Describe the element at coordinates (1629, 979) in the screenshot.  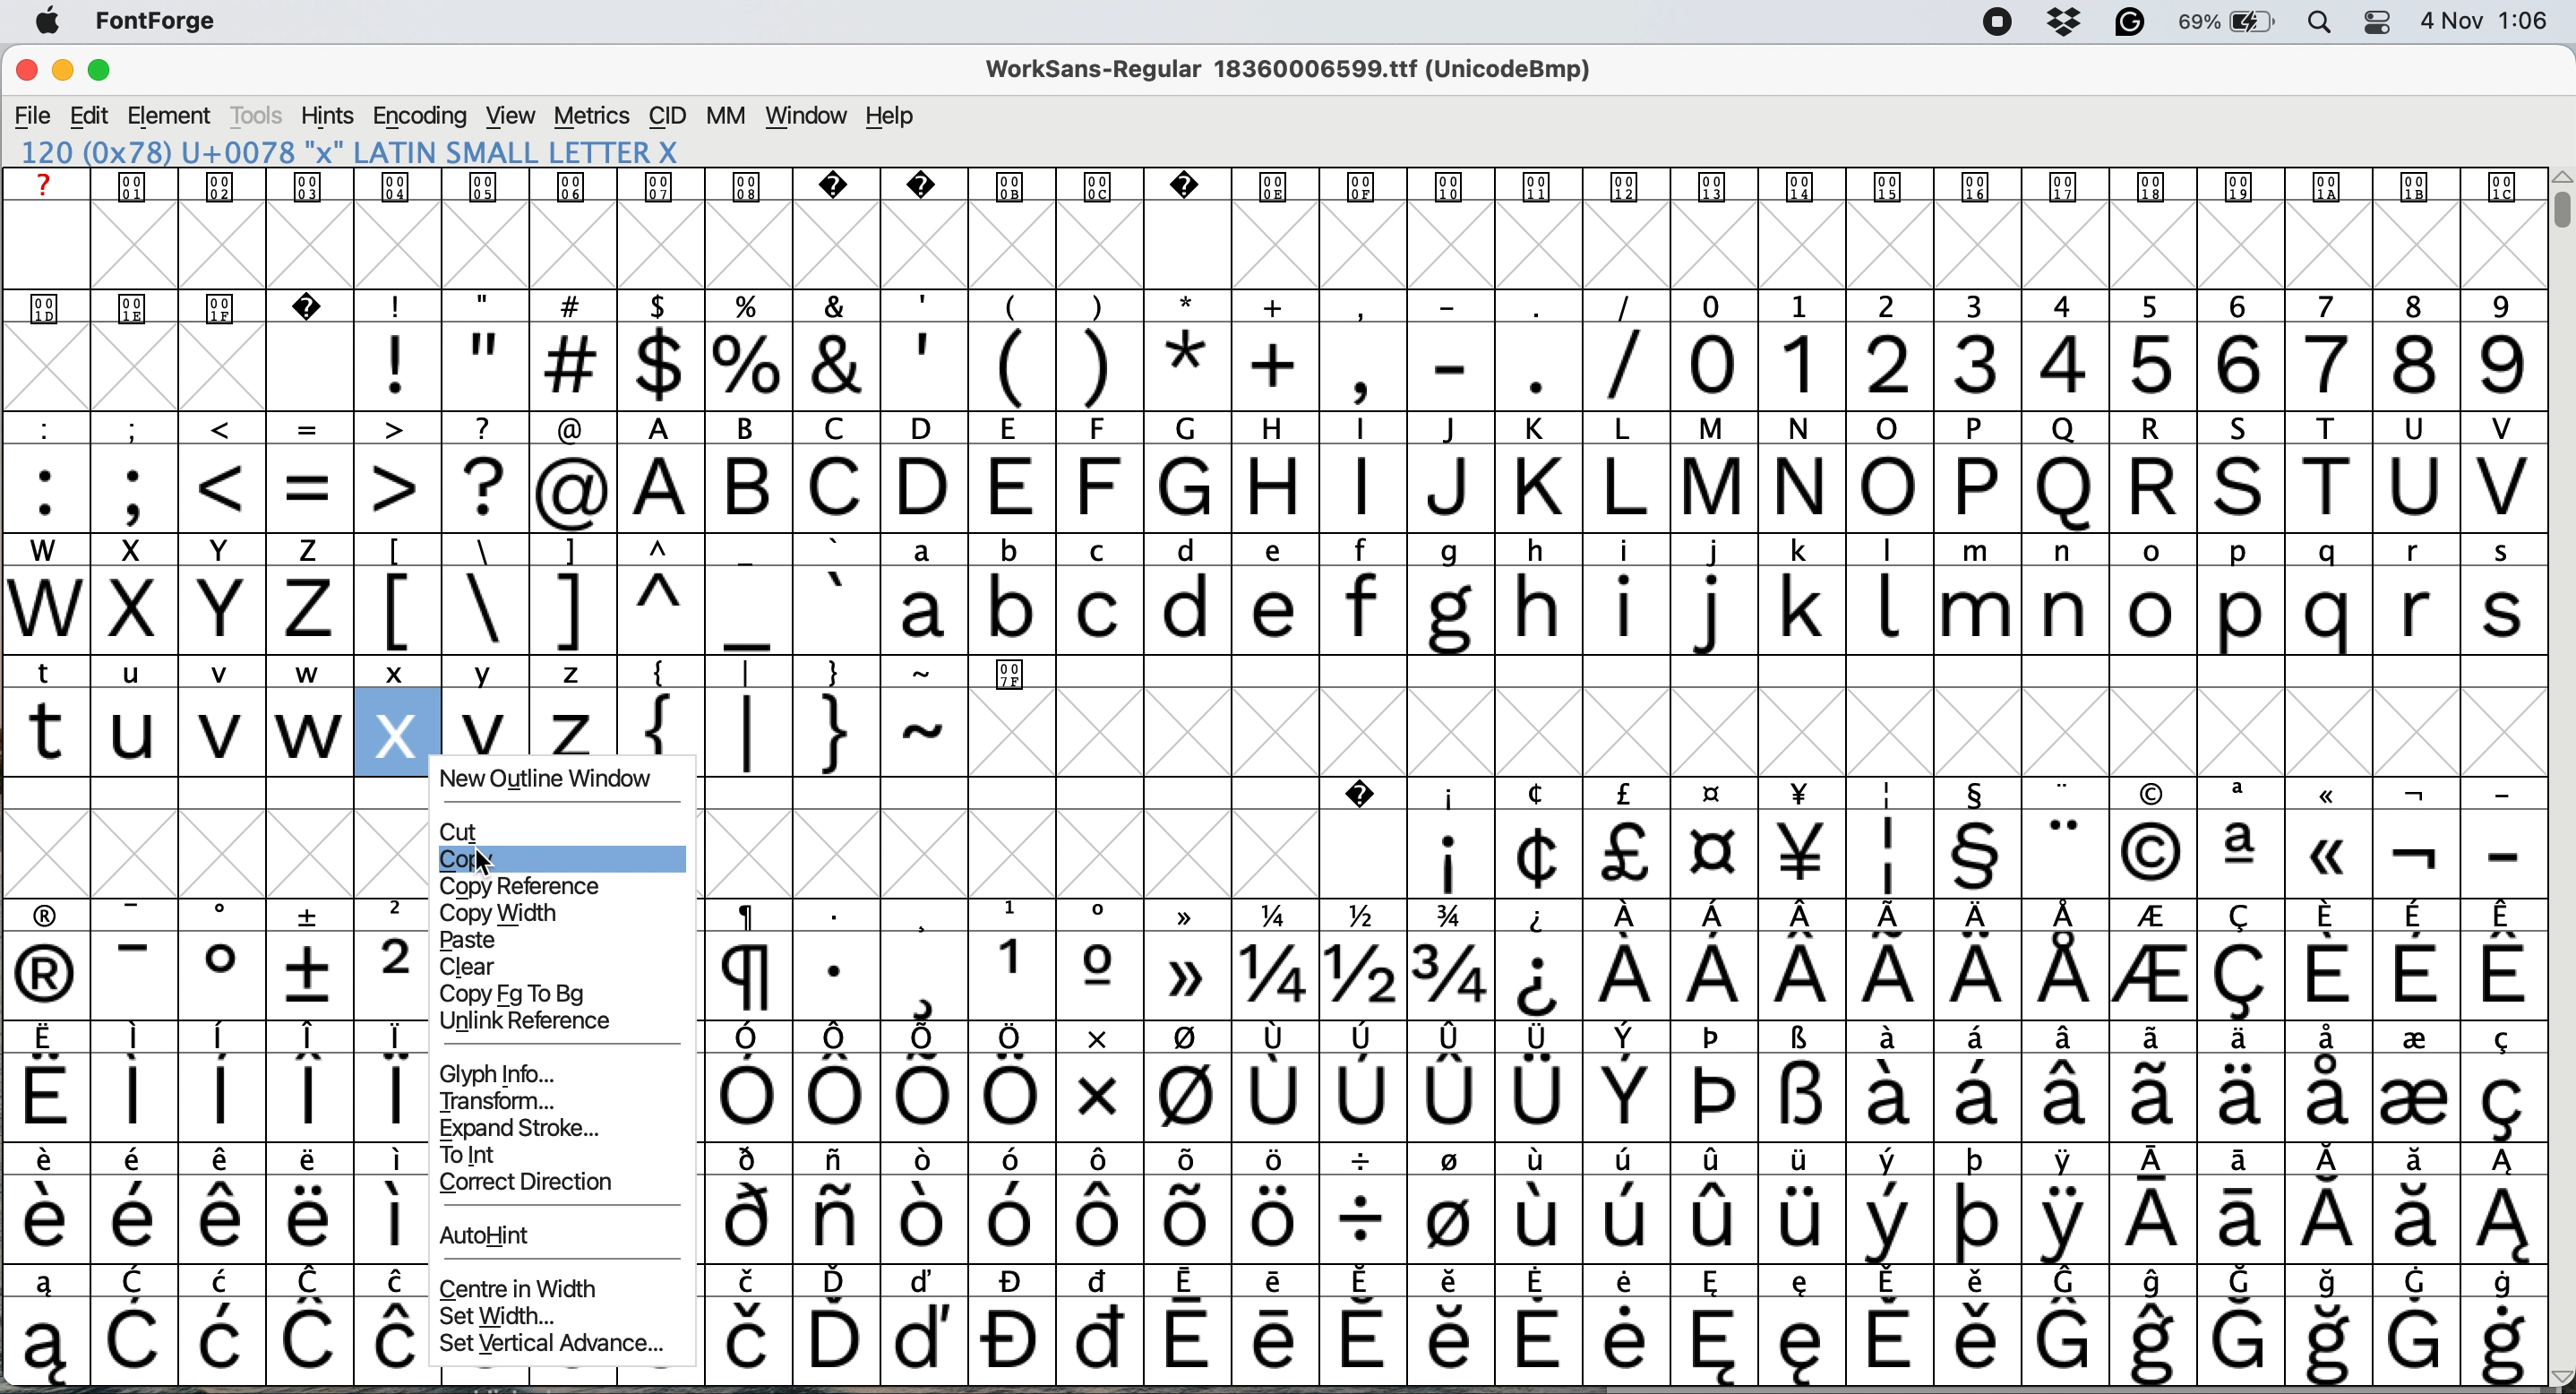
I see `special characters` at that location.